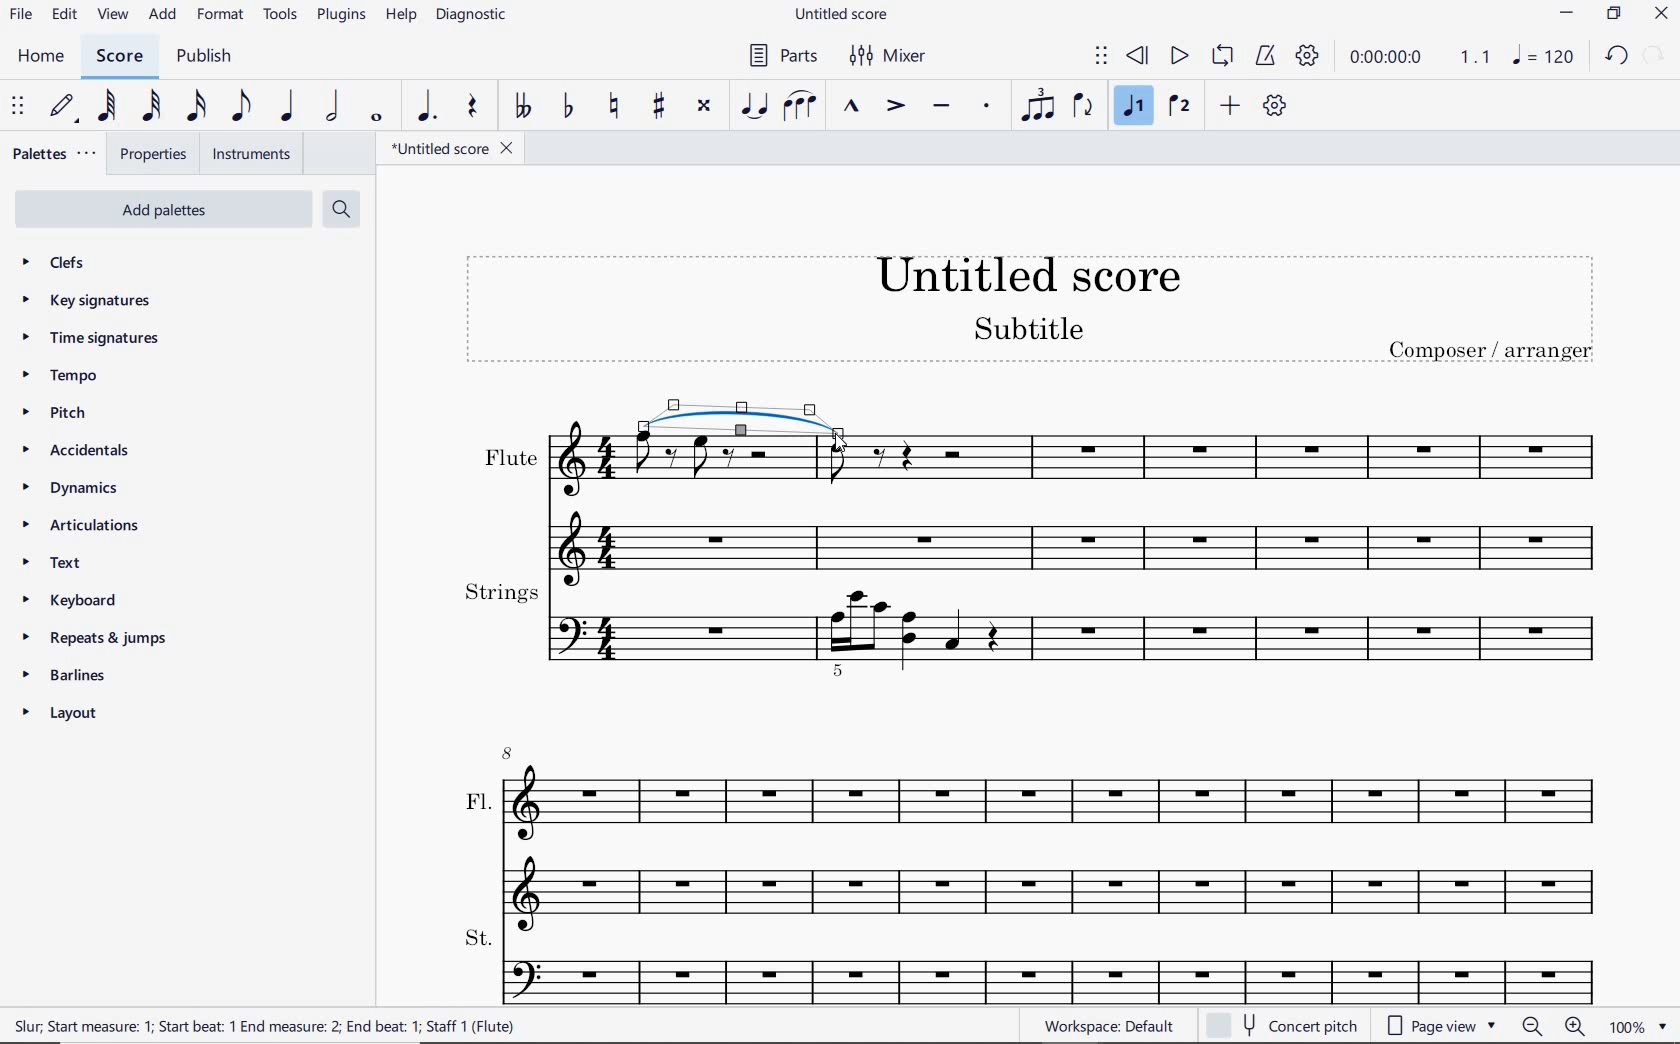  What do you see at coordinates (337, 107) in the screenshot?
I see `HALF NOTE` at bounding box center [337, 107].